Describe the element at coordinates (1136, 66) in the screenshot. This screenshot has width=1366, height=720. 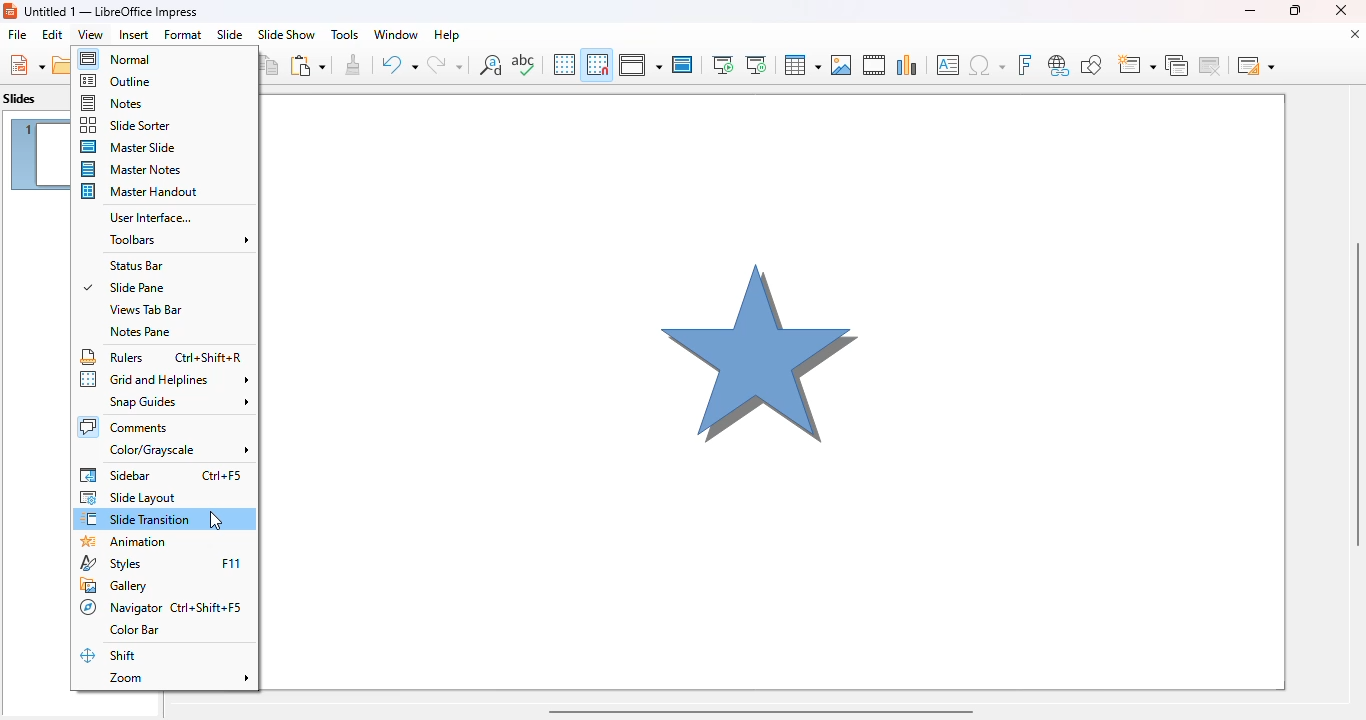
I see `new slide` at that location.